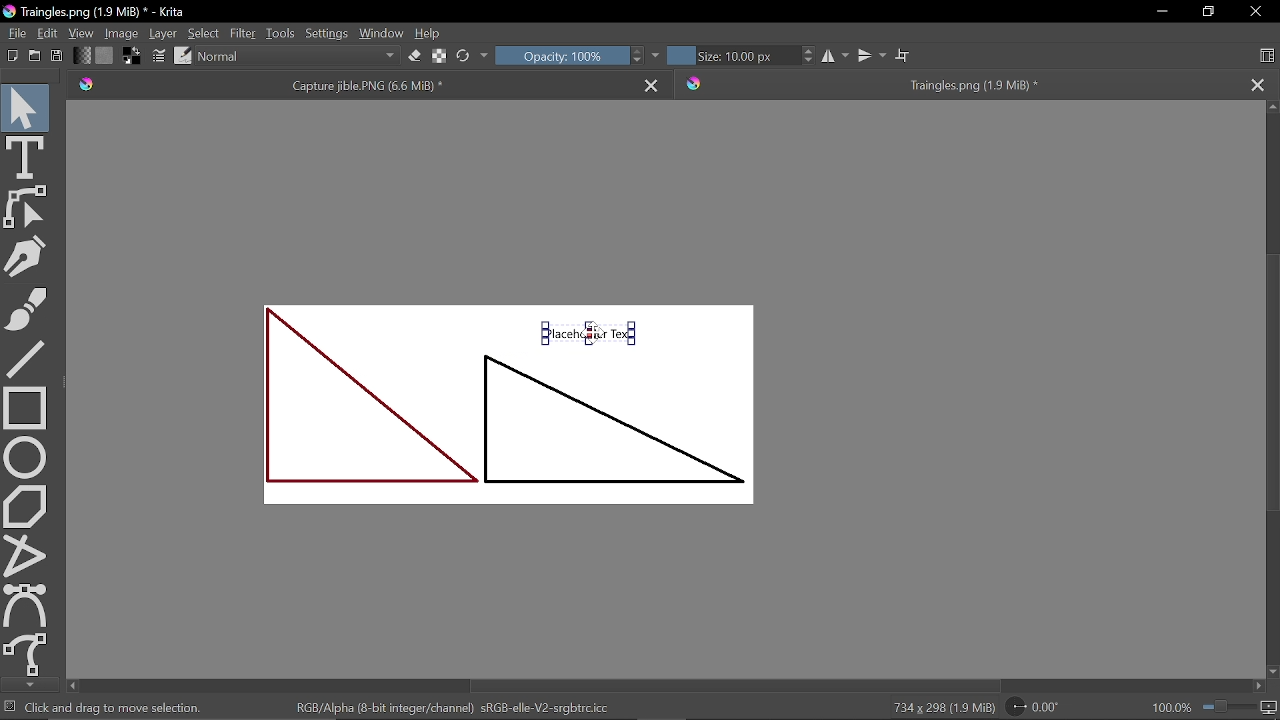 The image size is (1280, 720). What do you see at coordinates (438, 58) in the screenshot?
I see `Preserve alpha` at bounding box center [438, 58].